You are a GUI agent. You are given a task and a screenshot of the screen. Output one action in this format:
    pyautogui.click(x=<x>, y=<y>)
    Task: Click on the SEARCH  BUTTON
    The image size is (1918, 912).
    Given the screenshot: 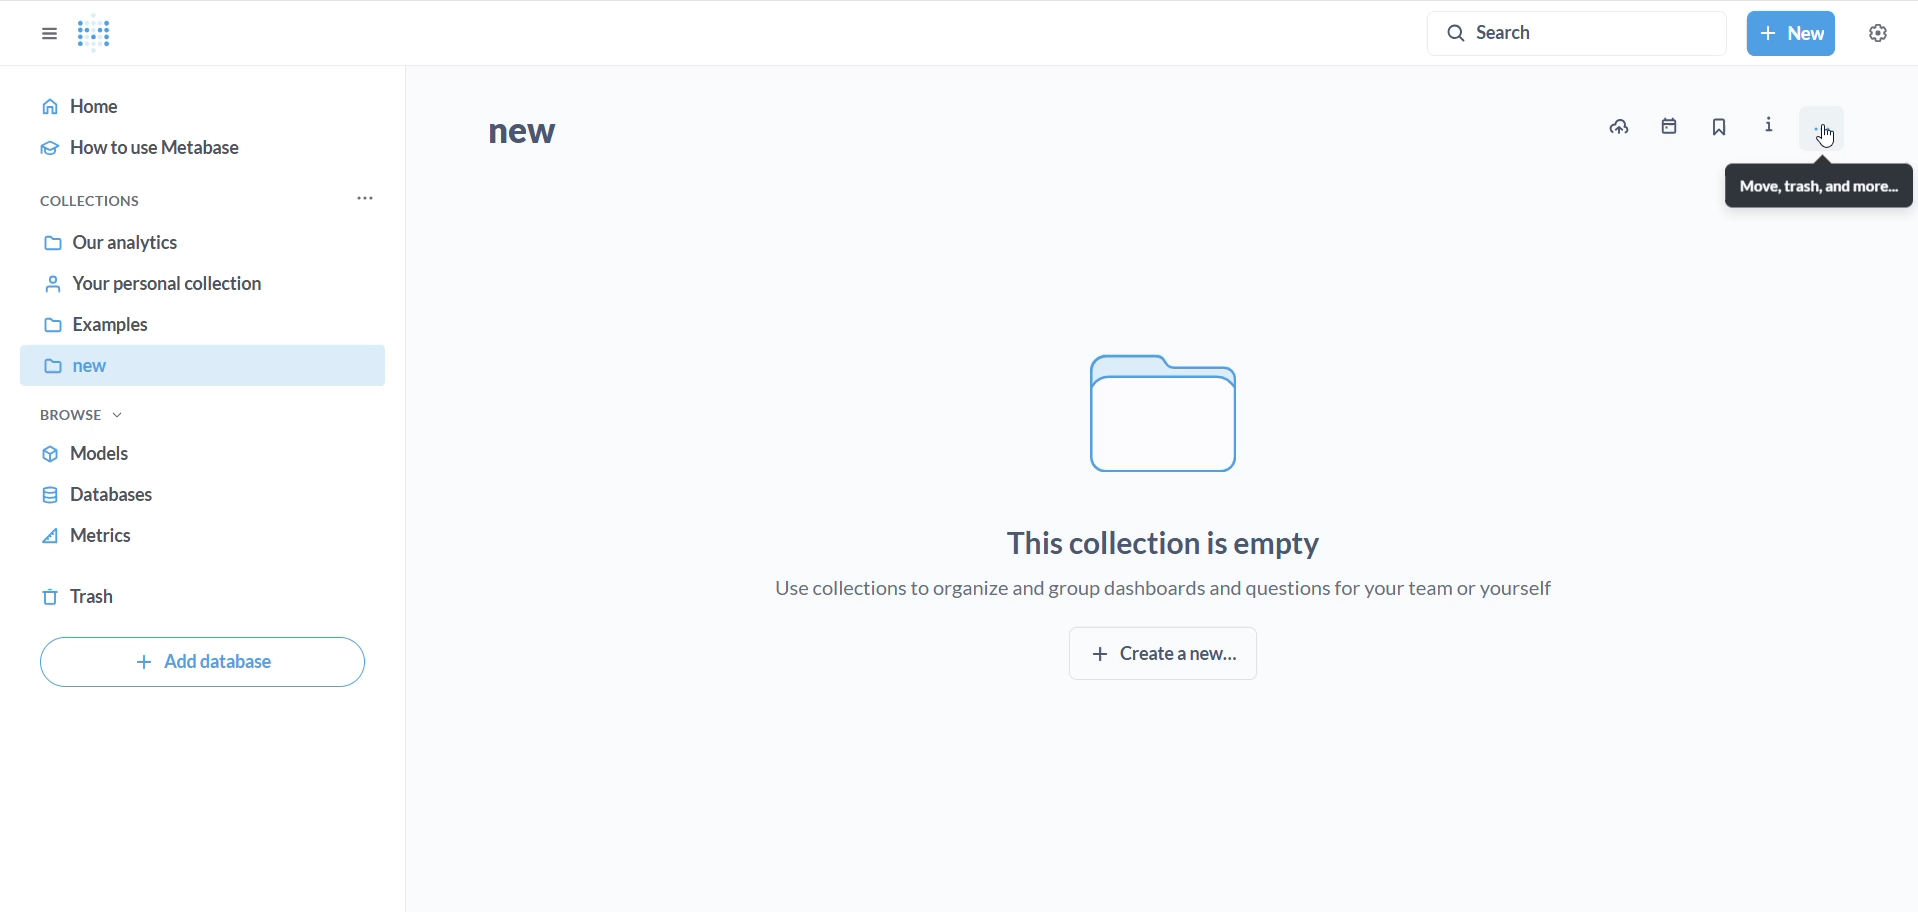 What is the action you would take?
    pyautogui.click(x=1577, y=32)
    